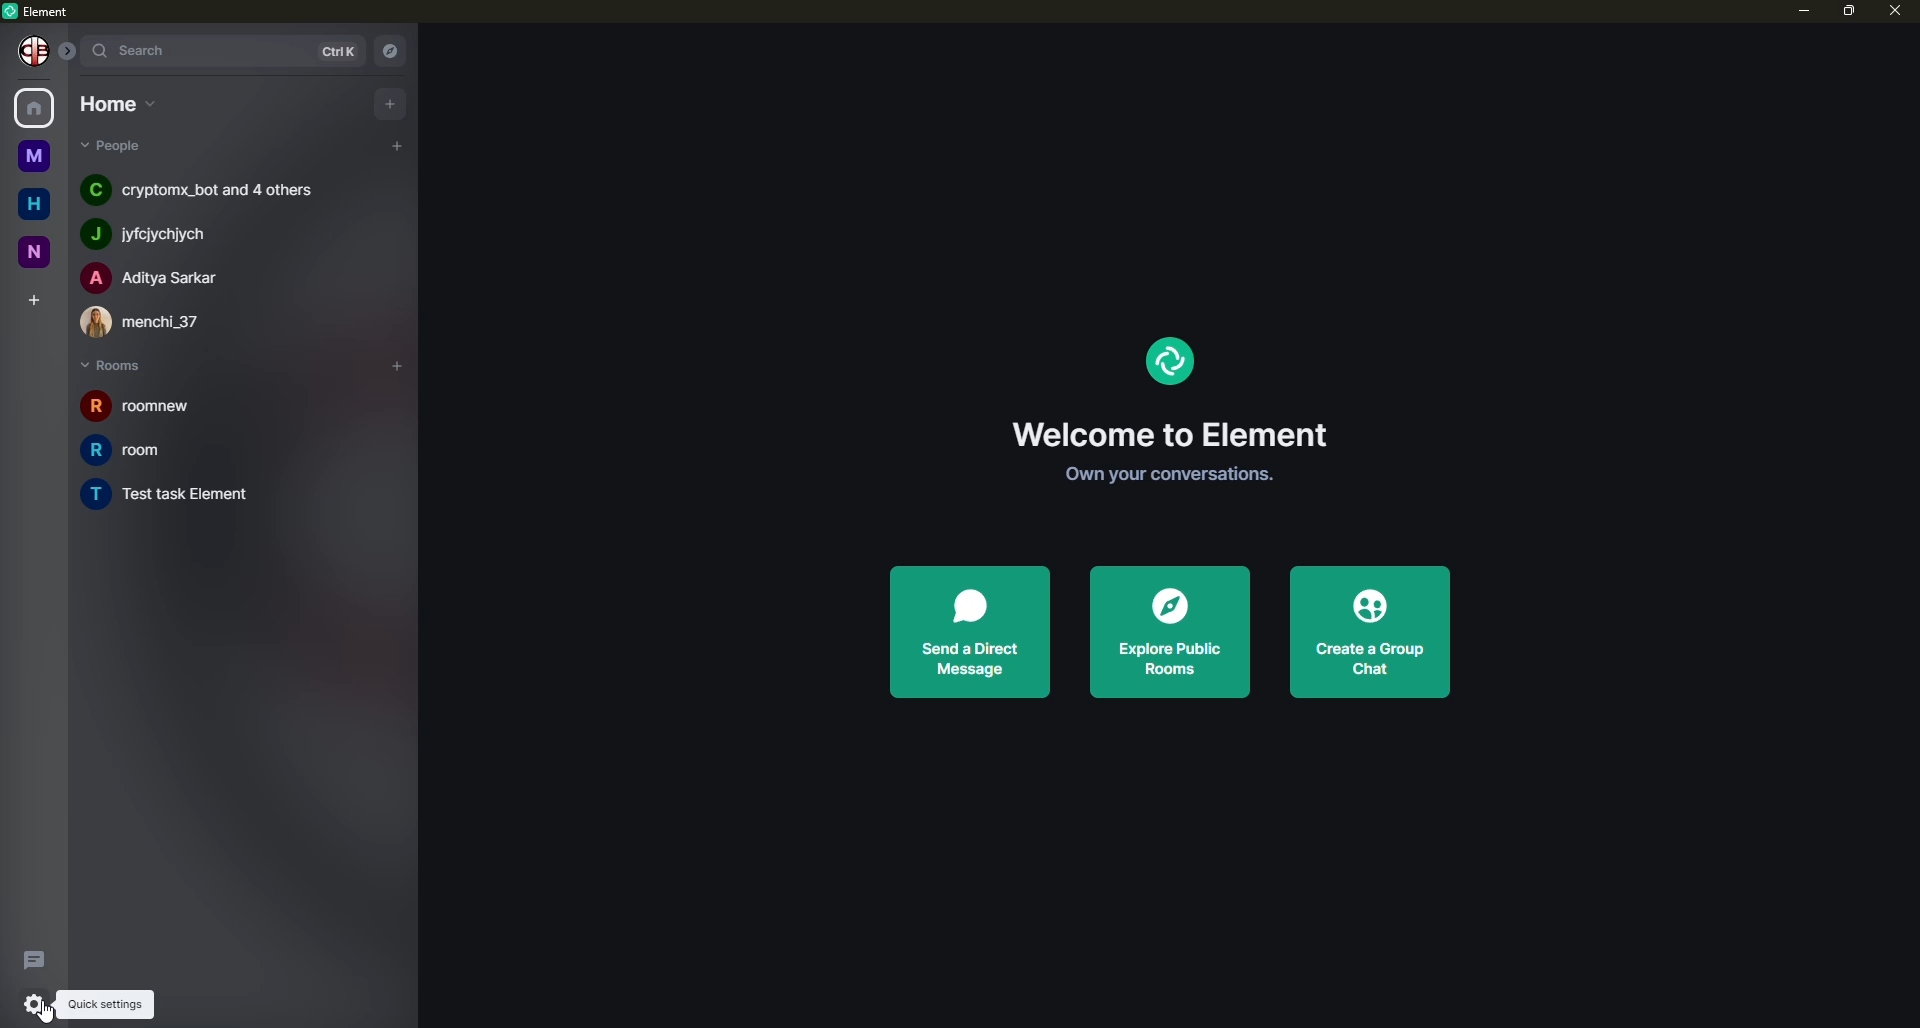 Image resolution: width=1920 pixels, height=1028 pixels. I want to click on people, so click(200, 189).